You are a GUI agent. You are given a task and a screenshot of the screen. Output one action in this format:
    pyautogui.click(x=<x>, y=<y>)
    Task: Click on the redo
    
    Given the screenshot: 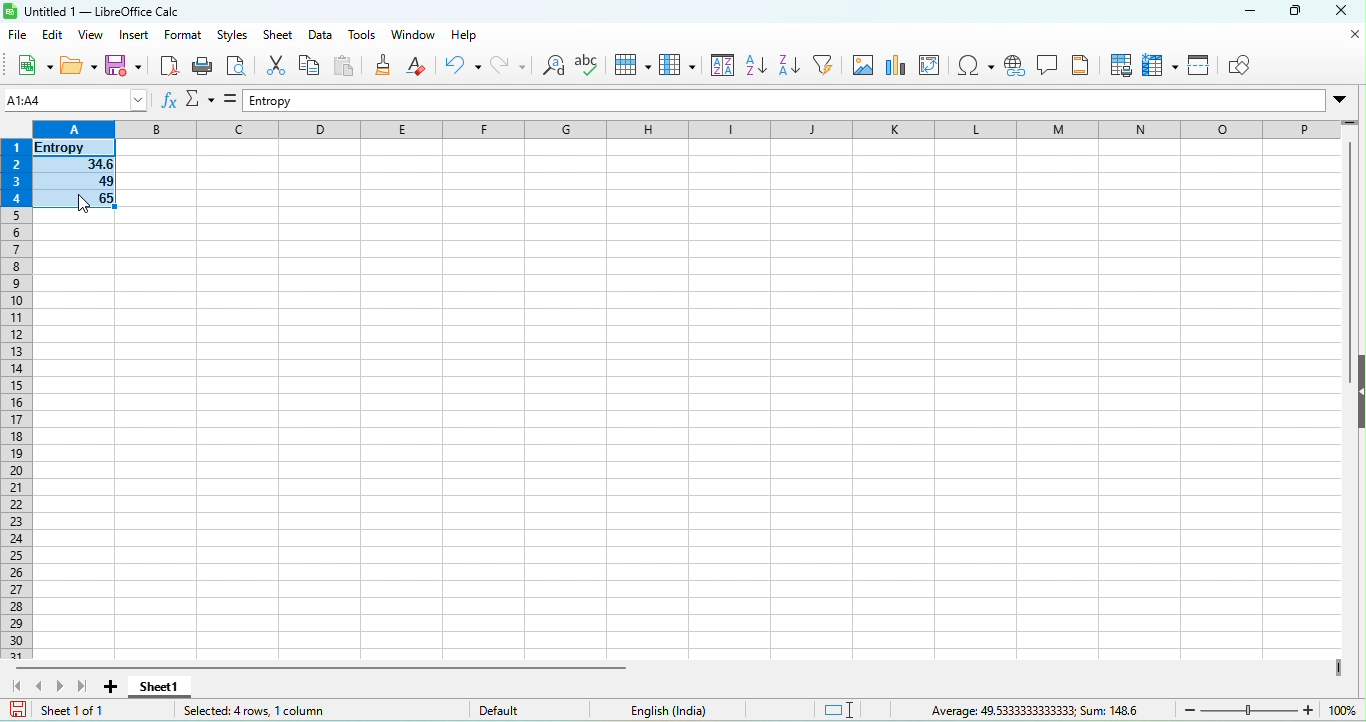 What is the action you would take?
    pyautogui.click(x=508, y=69)
    